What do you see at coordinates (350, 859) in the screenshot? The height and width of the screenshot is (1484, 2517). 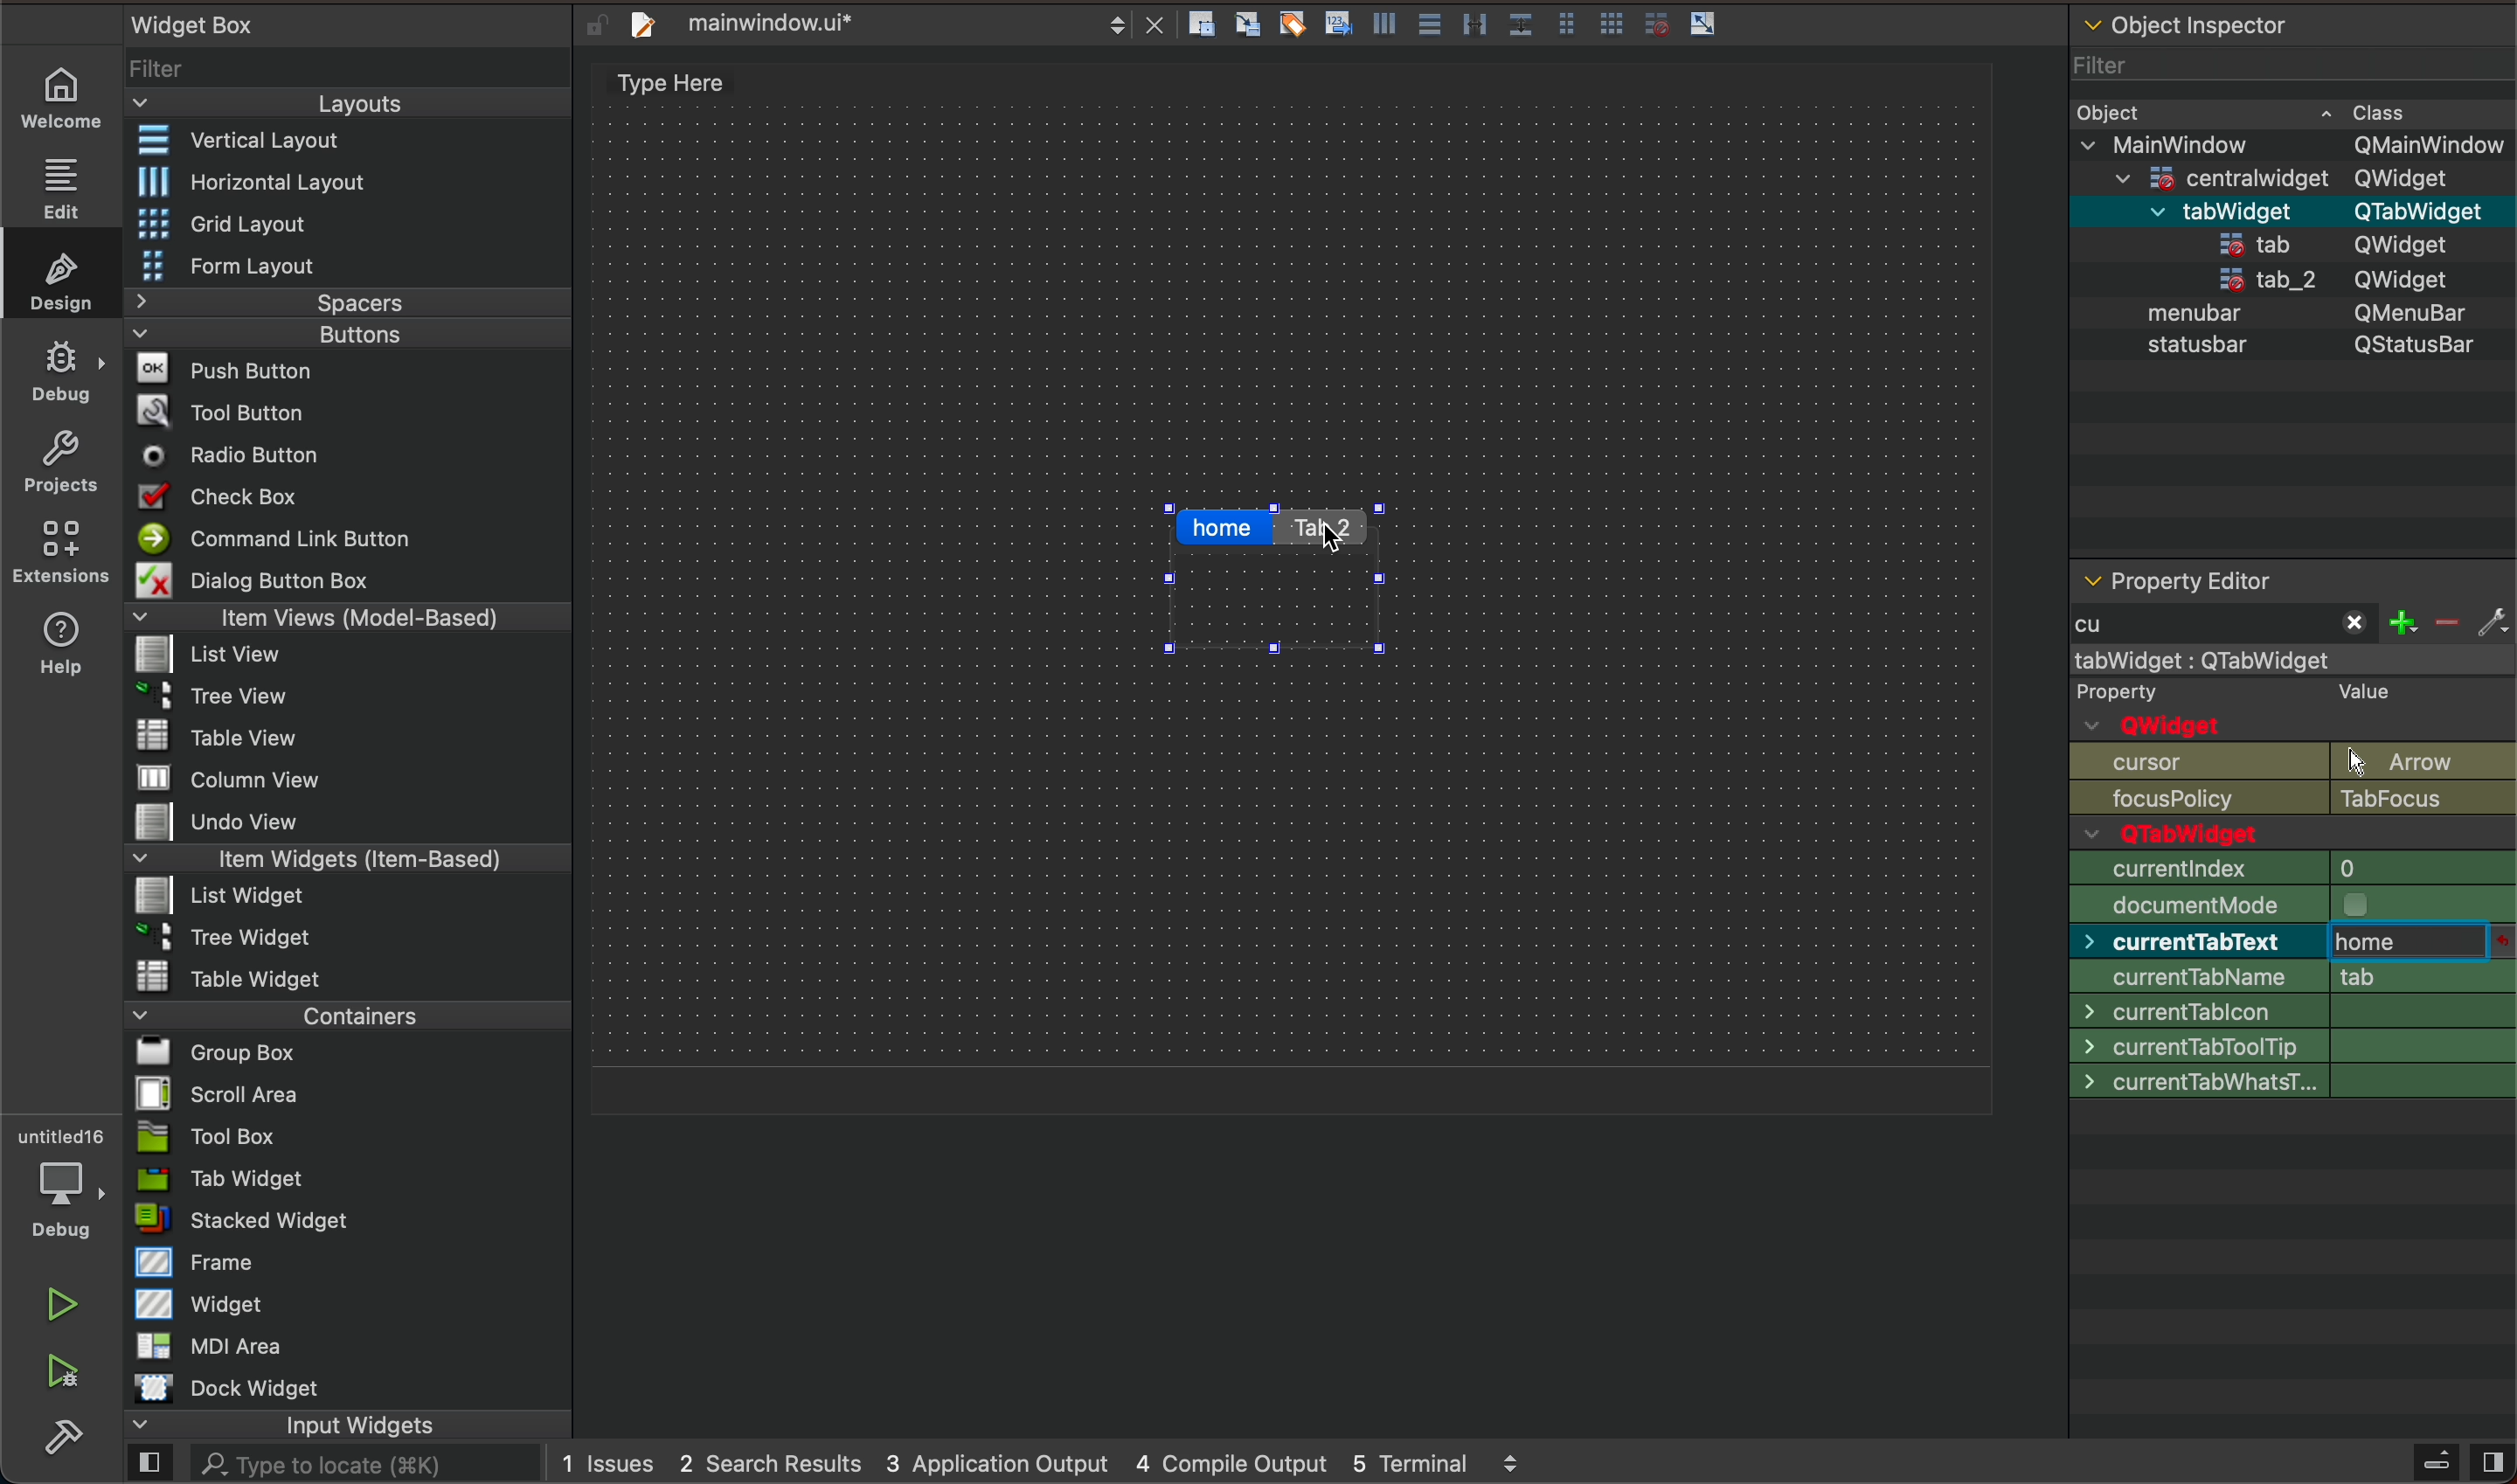 I see `Item Widgets (Item-Based)` at bounding box center [350, 859].